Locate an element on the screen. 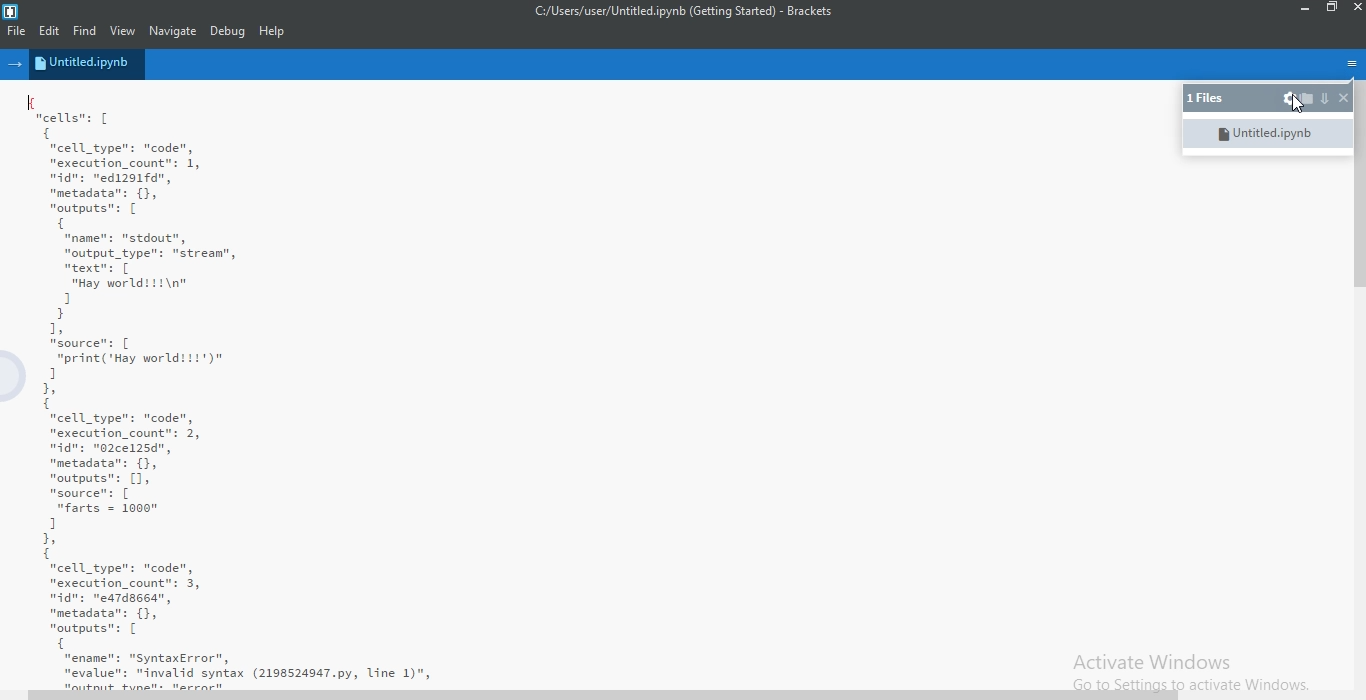  View is located at coordinates (124, 30).